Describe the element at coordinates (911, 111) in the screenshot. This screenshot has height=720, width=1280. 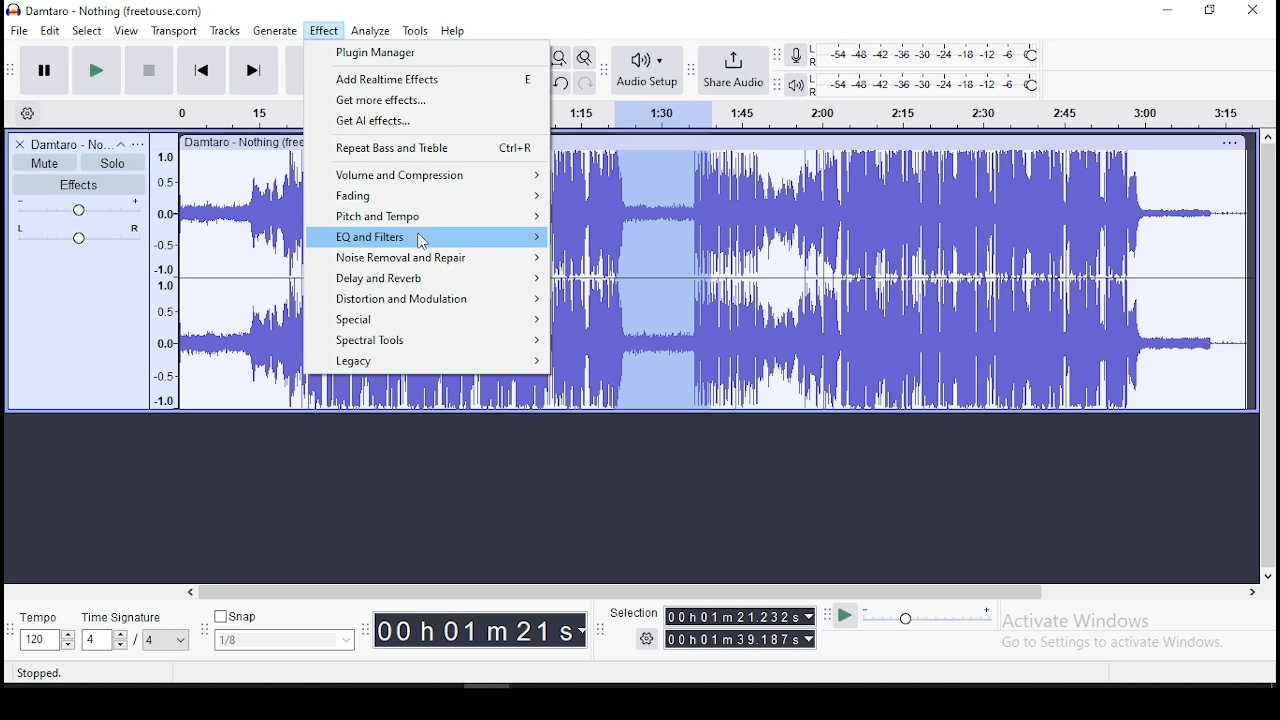
I see `Audio bar` at that location.